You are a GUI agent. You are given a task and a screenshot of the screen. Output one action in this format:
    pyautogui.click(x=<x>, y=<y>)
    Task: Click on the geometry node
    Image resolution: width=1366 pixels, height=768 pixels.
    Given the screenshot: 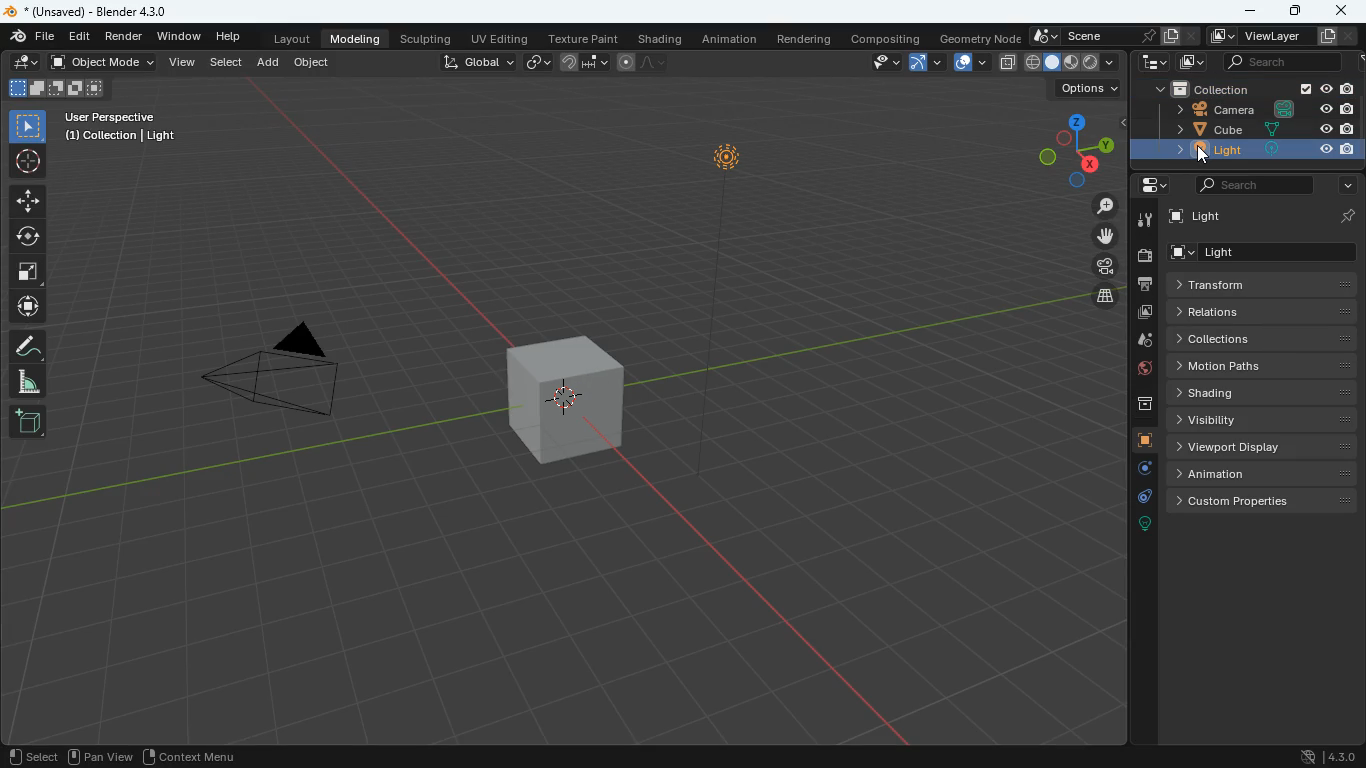 What is the action you would take?
    pyautogui.click(x=981, y=38)
    